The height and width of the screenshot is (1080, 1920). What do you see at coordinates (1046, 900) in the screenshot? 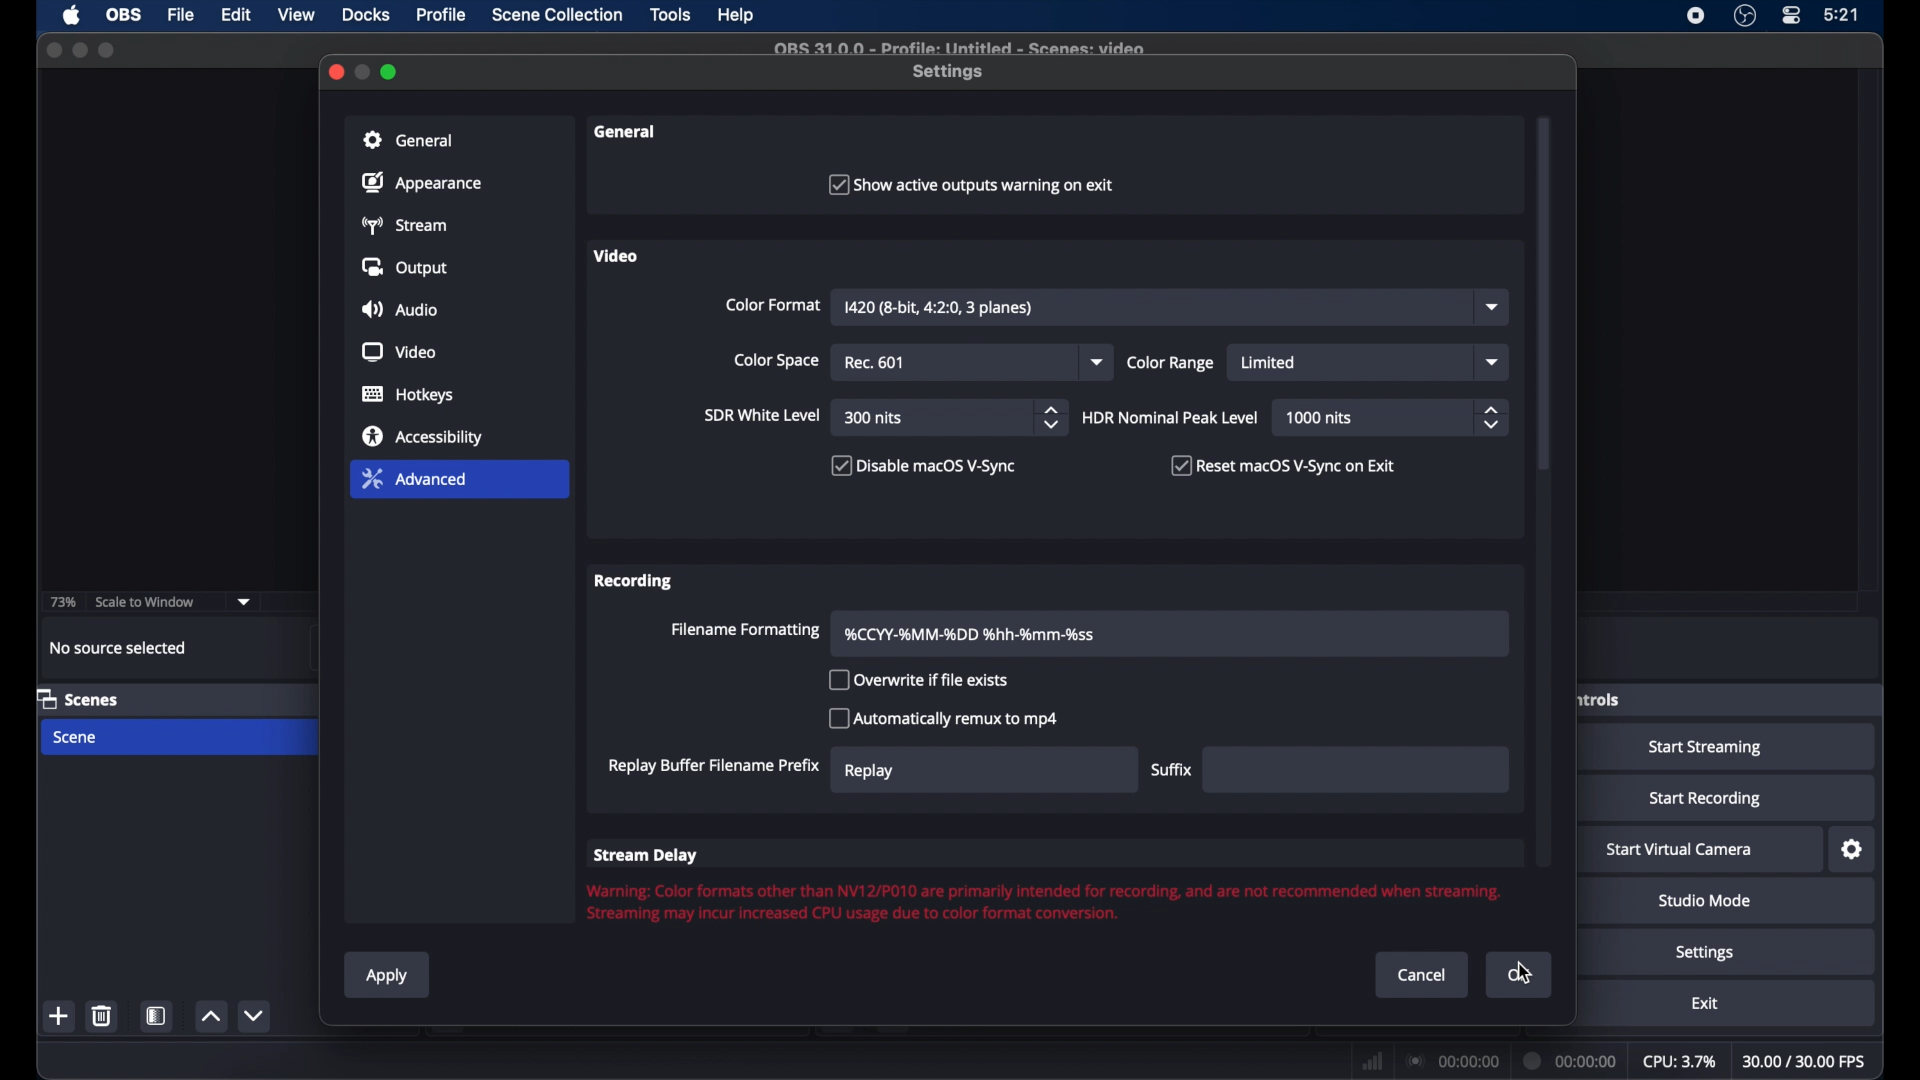
I see `warning` at bounding box center [1046, 900].